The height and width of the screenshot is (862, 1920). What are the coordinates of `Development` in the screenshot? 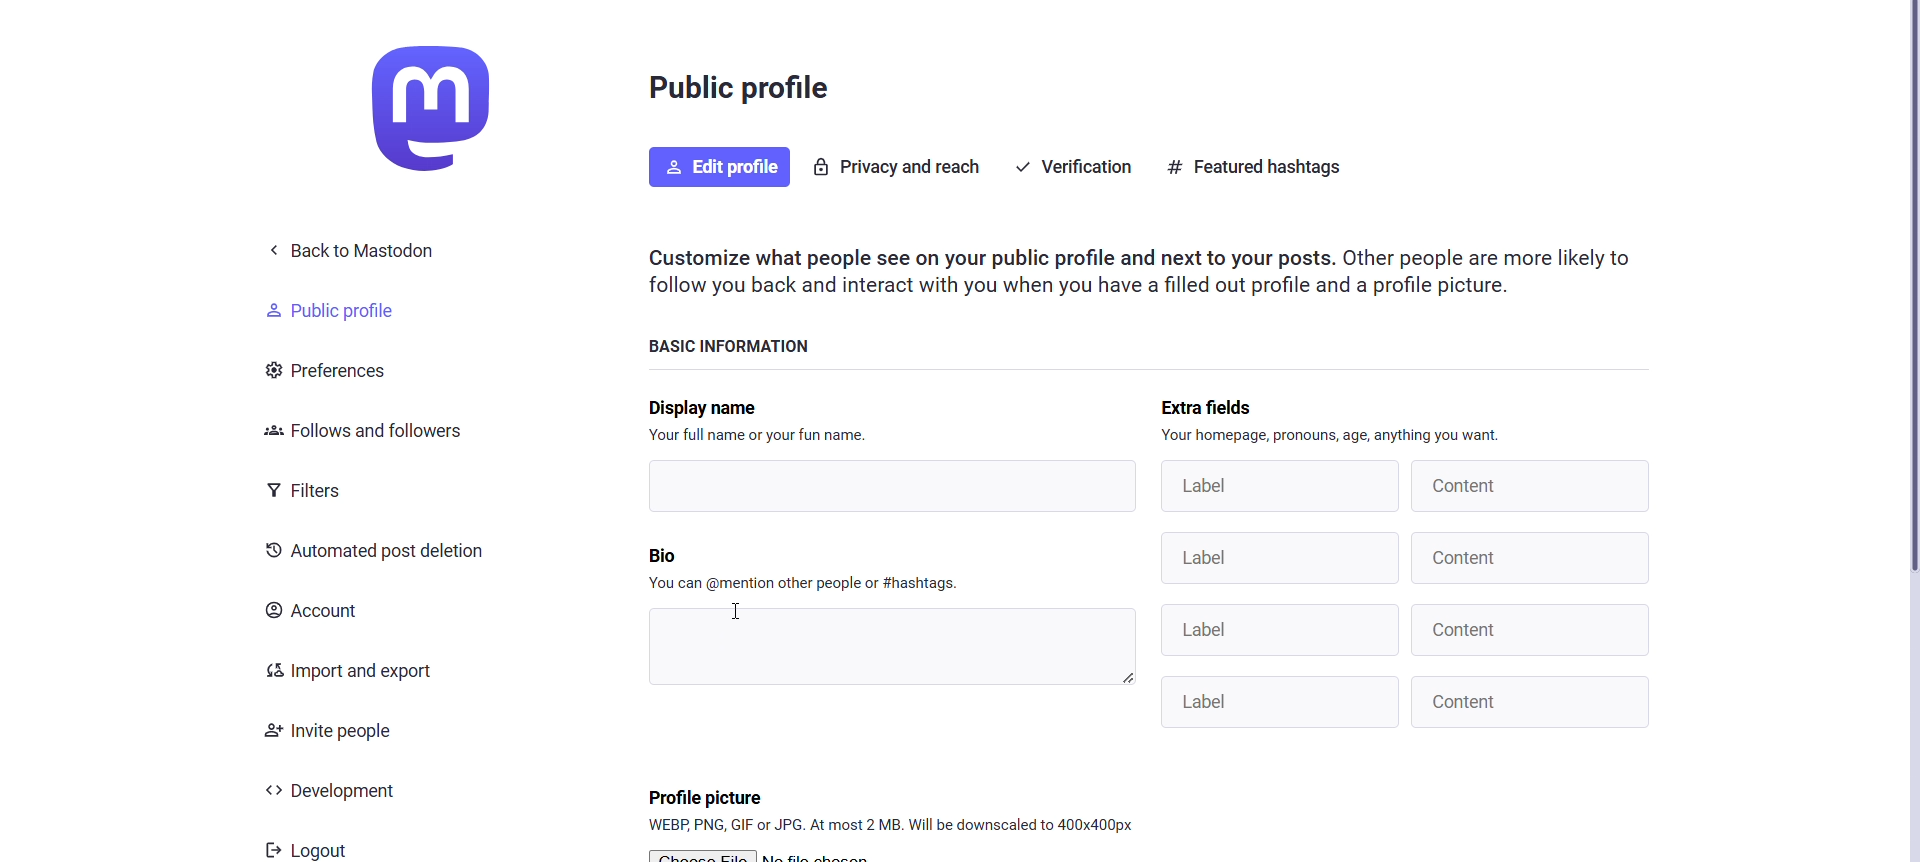 It's located at (350, 791).